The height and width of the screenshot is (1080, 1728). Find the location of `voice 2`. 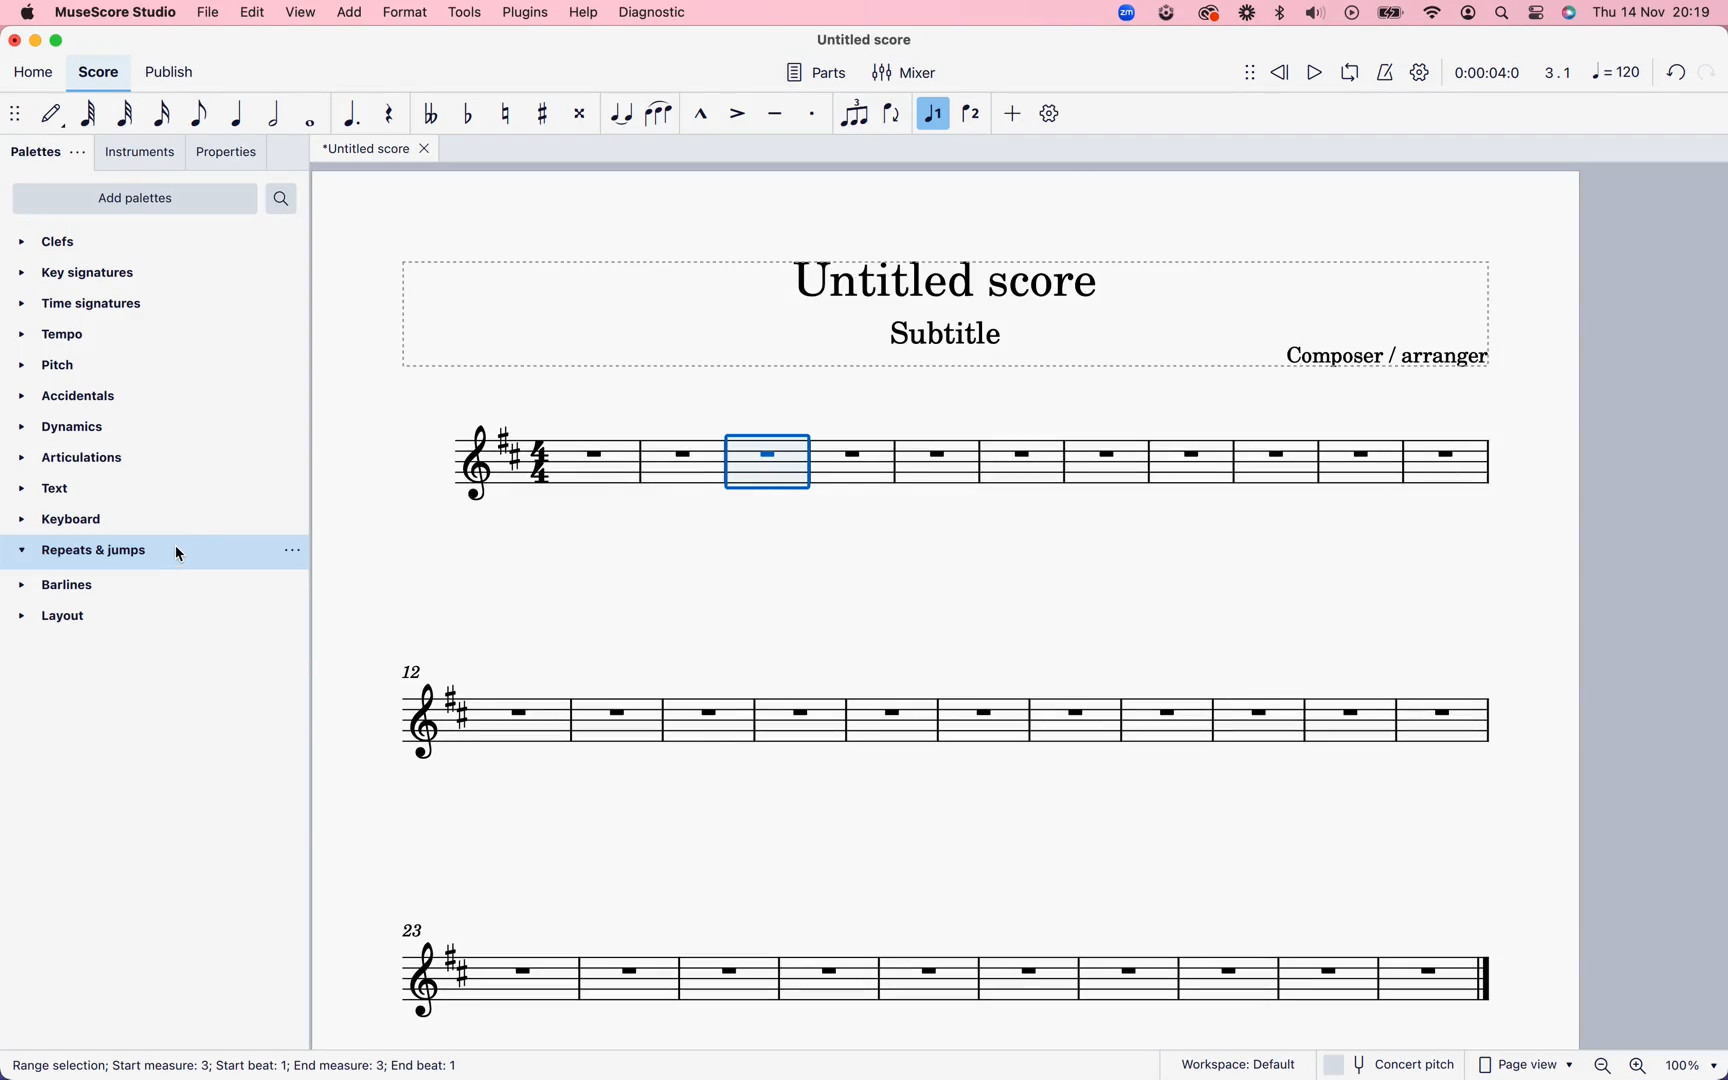

voice 2 is located at coordinates (973, 112).